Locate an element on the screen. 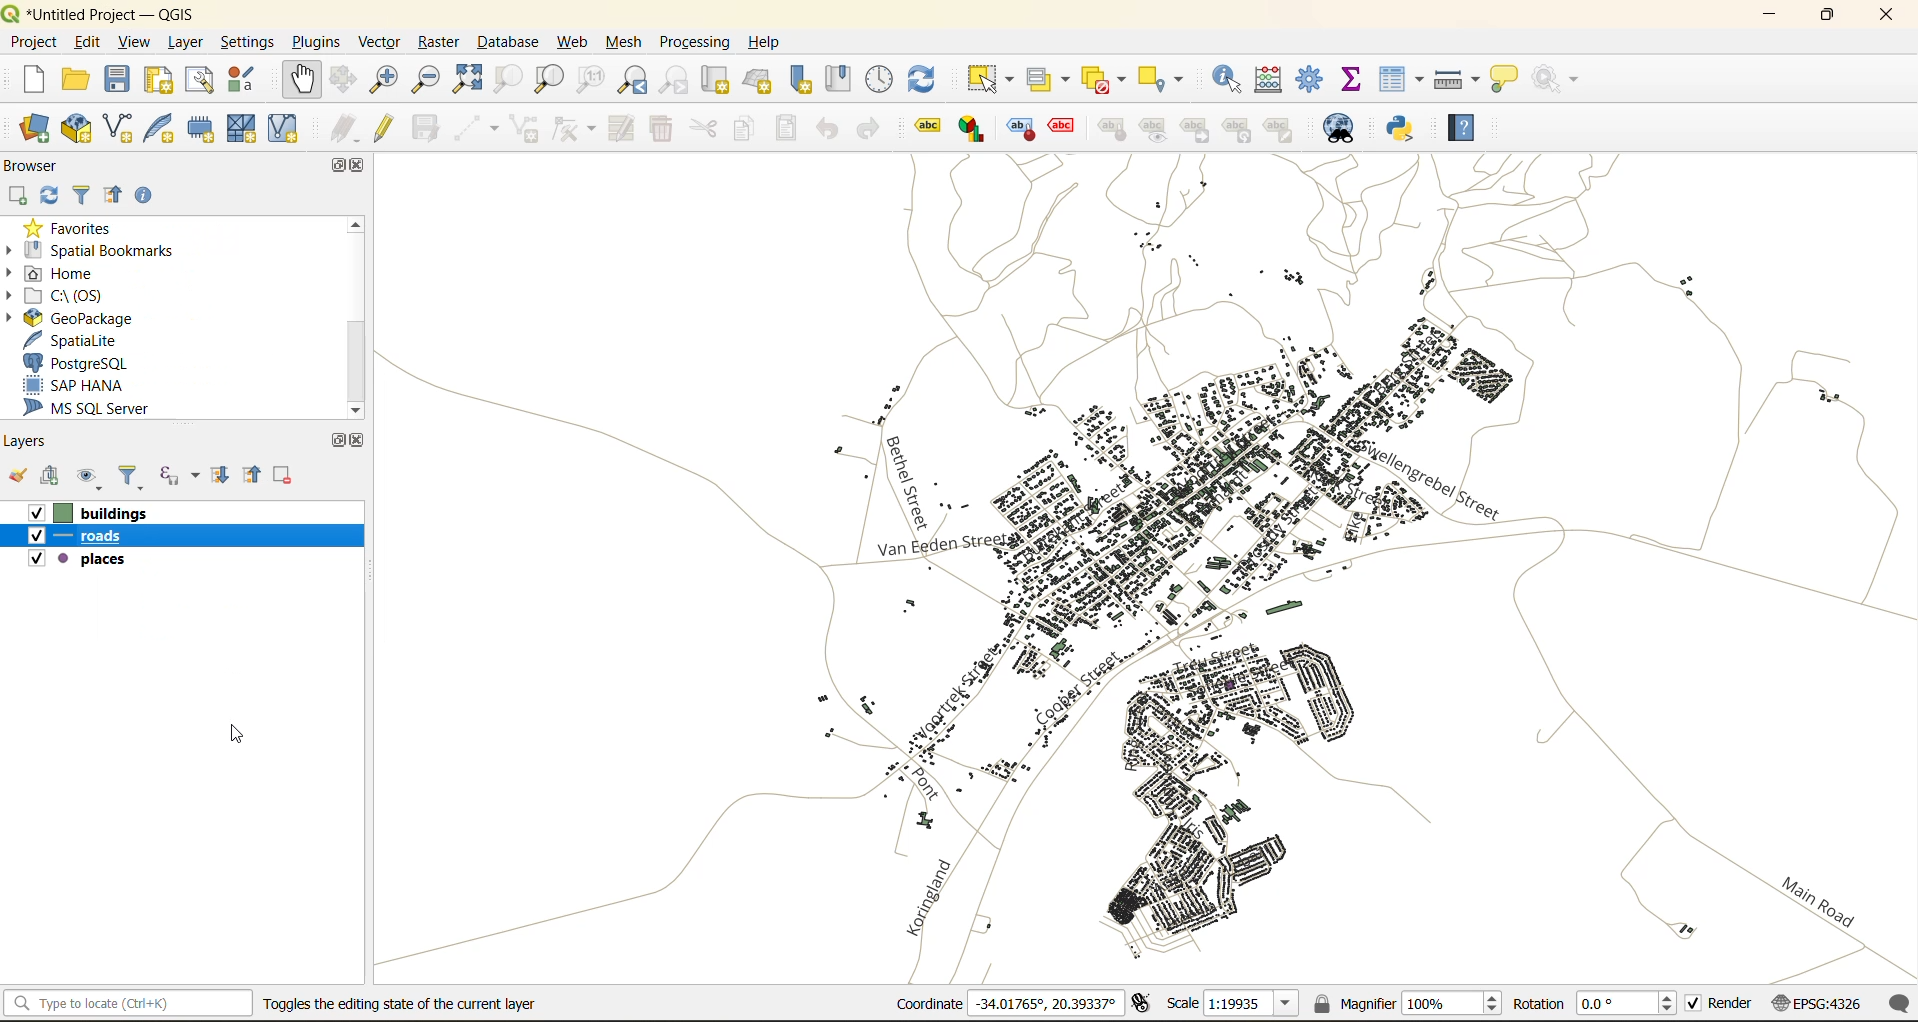 The image size is (1918, 1022). vertex tools is located at coordinates (567, 128).